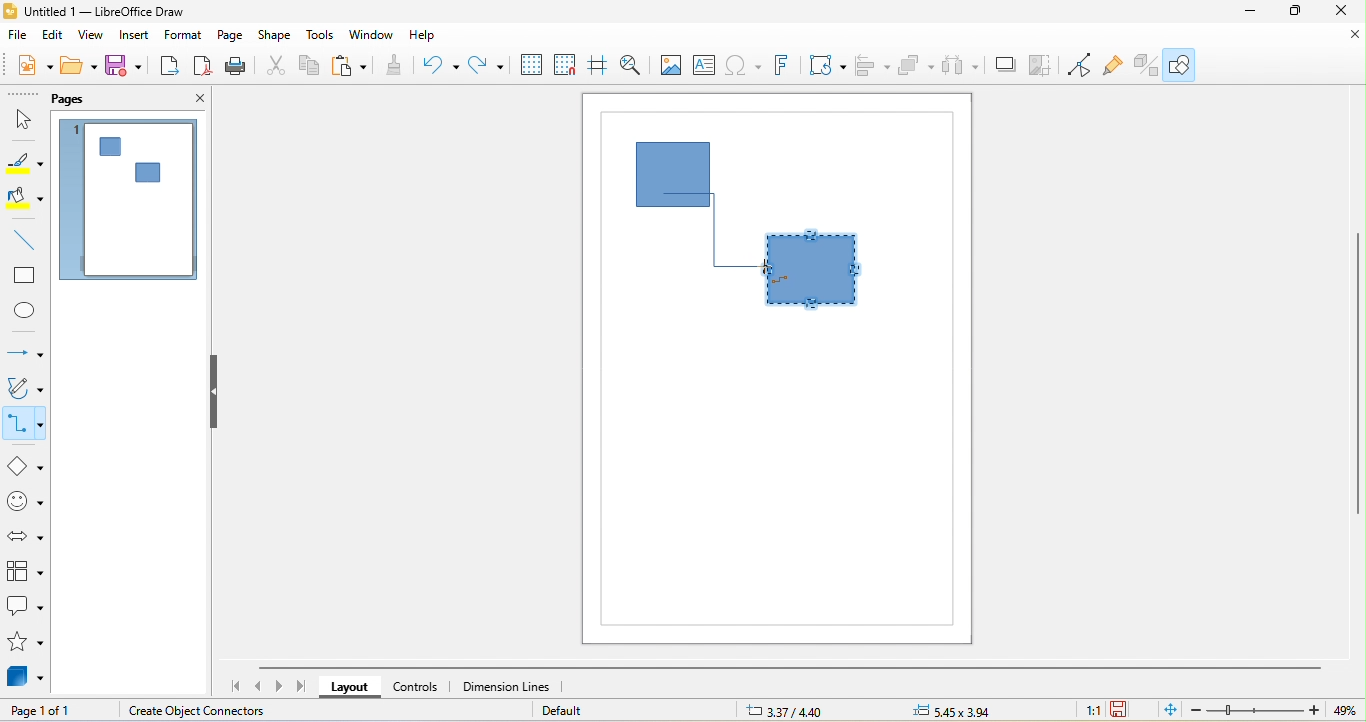 The width and height of the screenshot is (1366, 722). What do you see at coordinates (258, 688) in the screenshot?
I see `scroll to previous page` at bounding box center [258, 688].